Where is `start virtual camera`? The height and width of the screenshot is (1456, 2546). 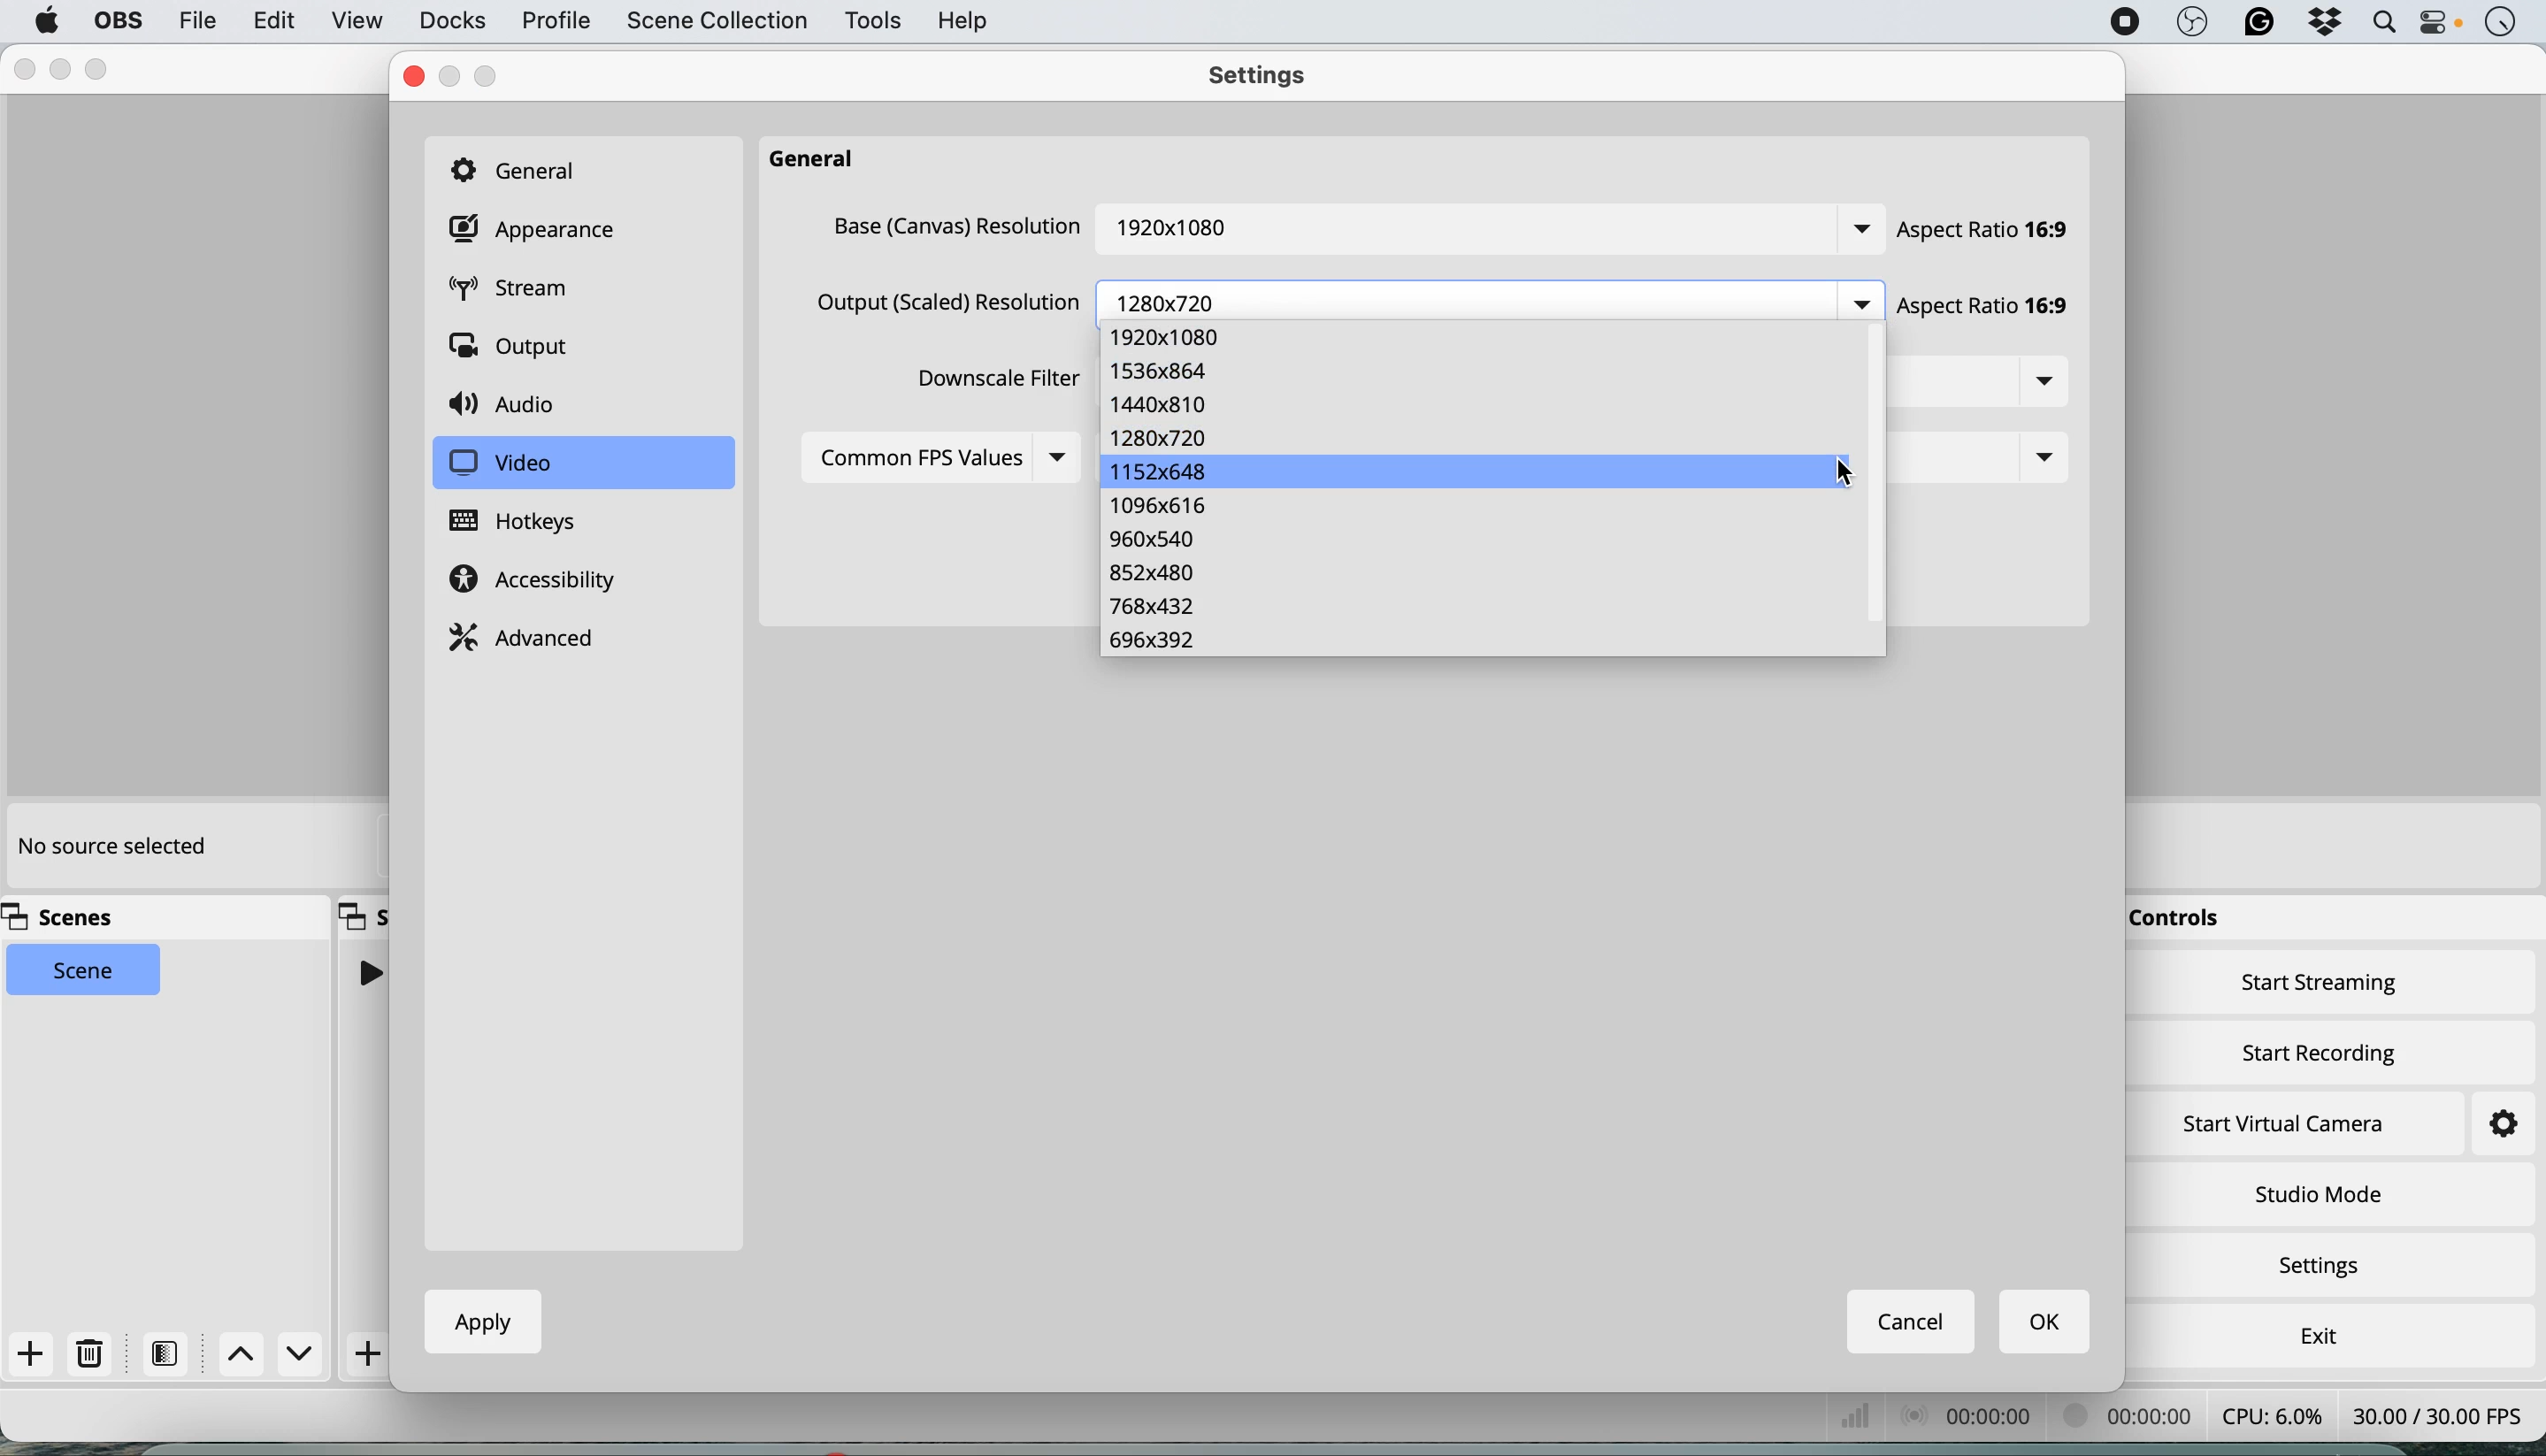
start virtual camera is located at coordinates (2286, 1124).